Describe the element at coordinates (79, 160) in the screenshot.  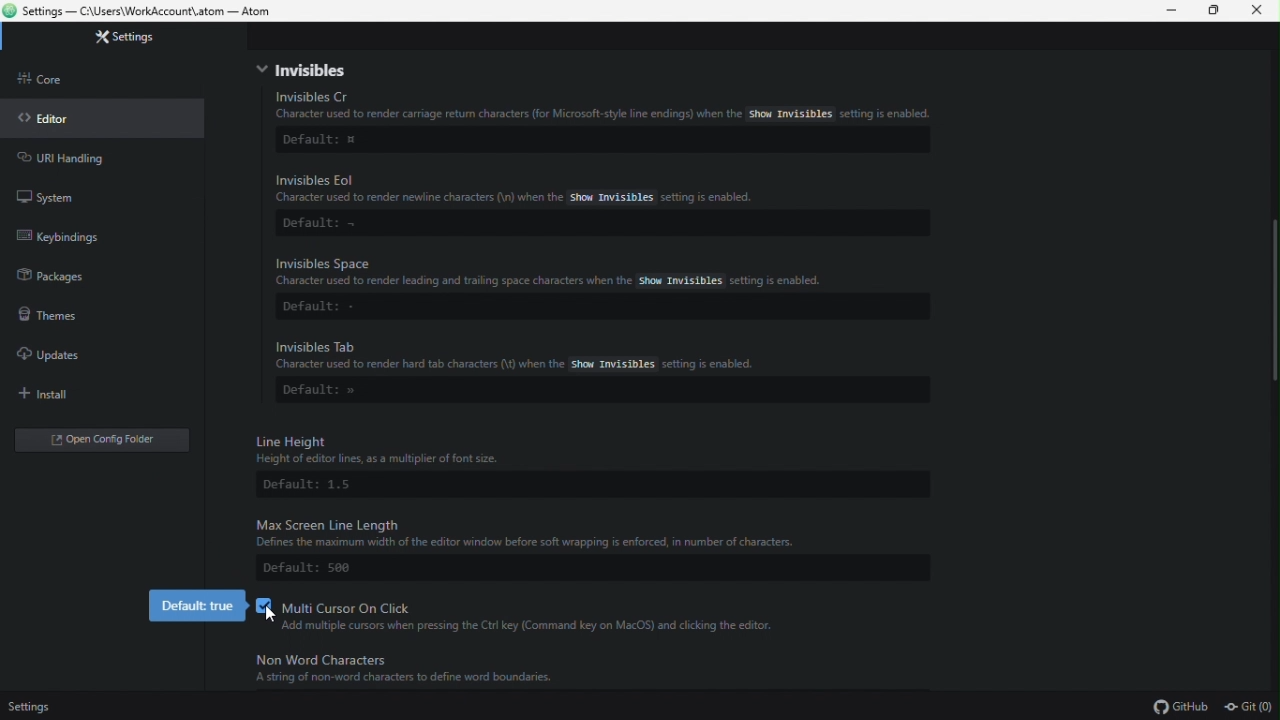
I see `URL handling` at that location.